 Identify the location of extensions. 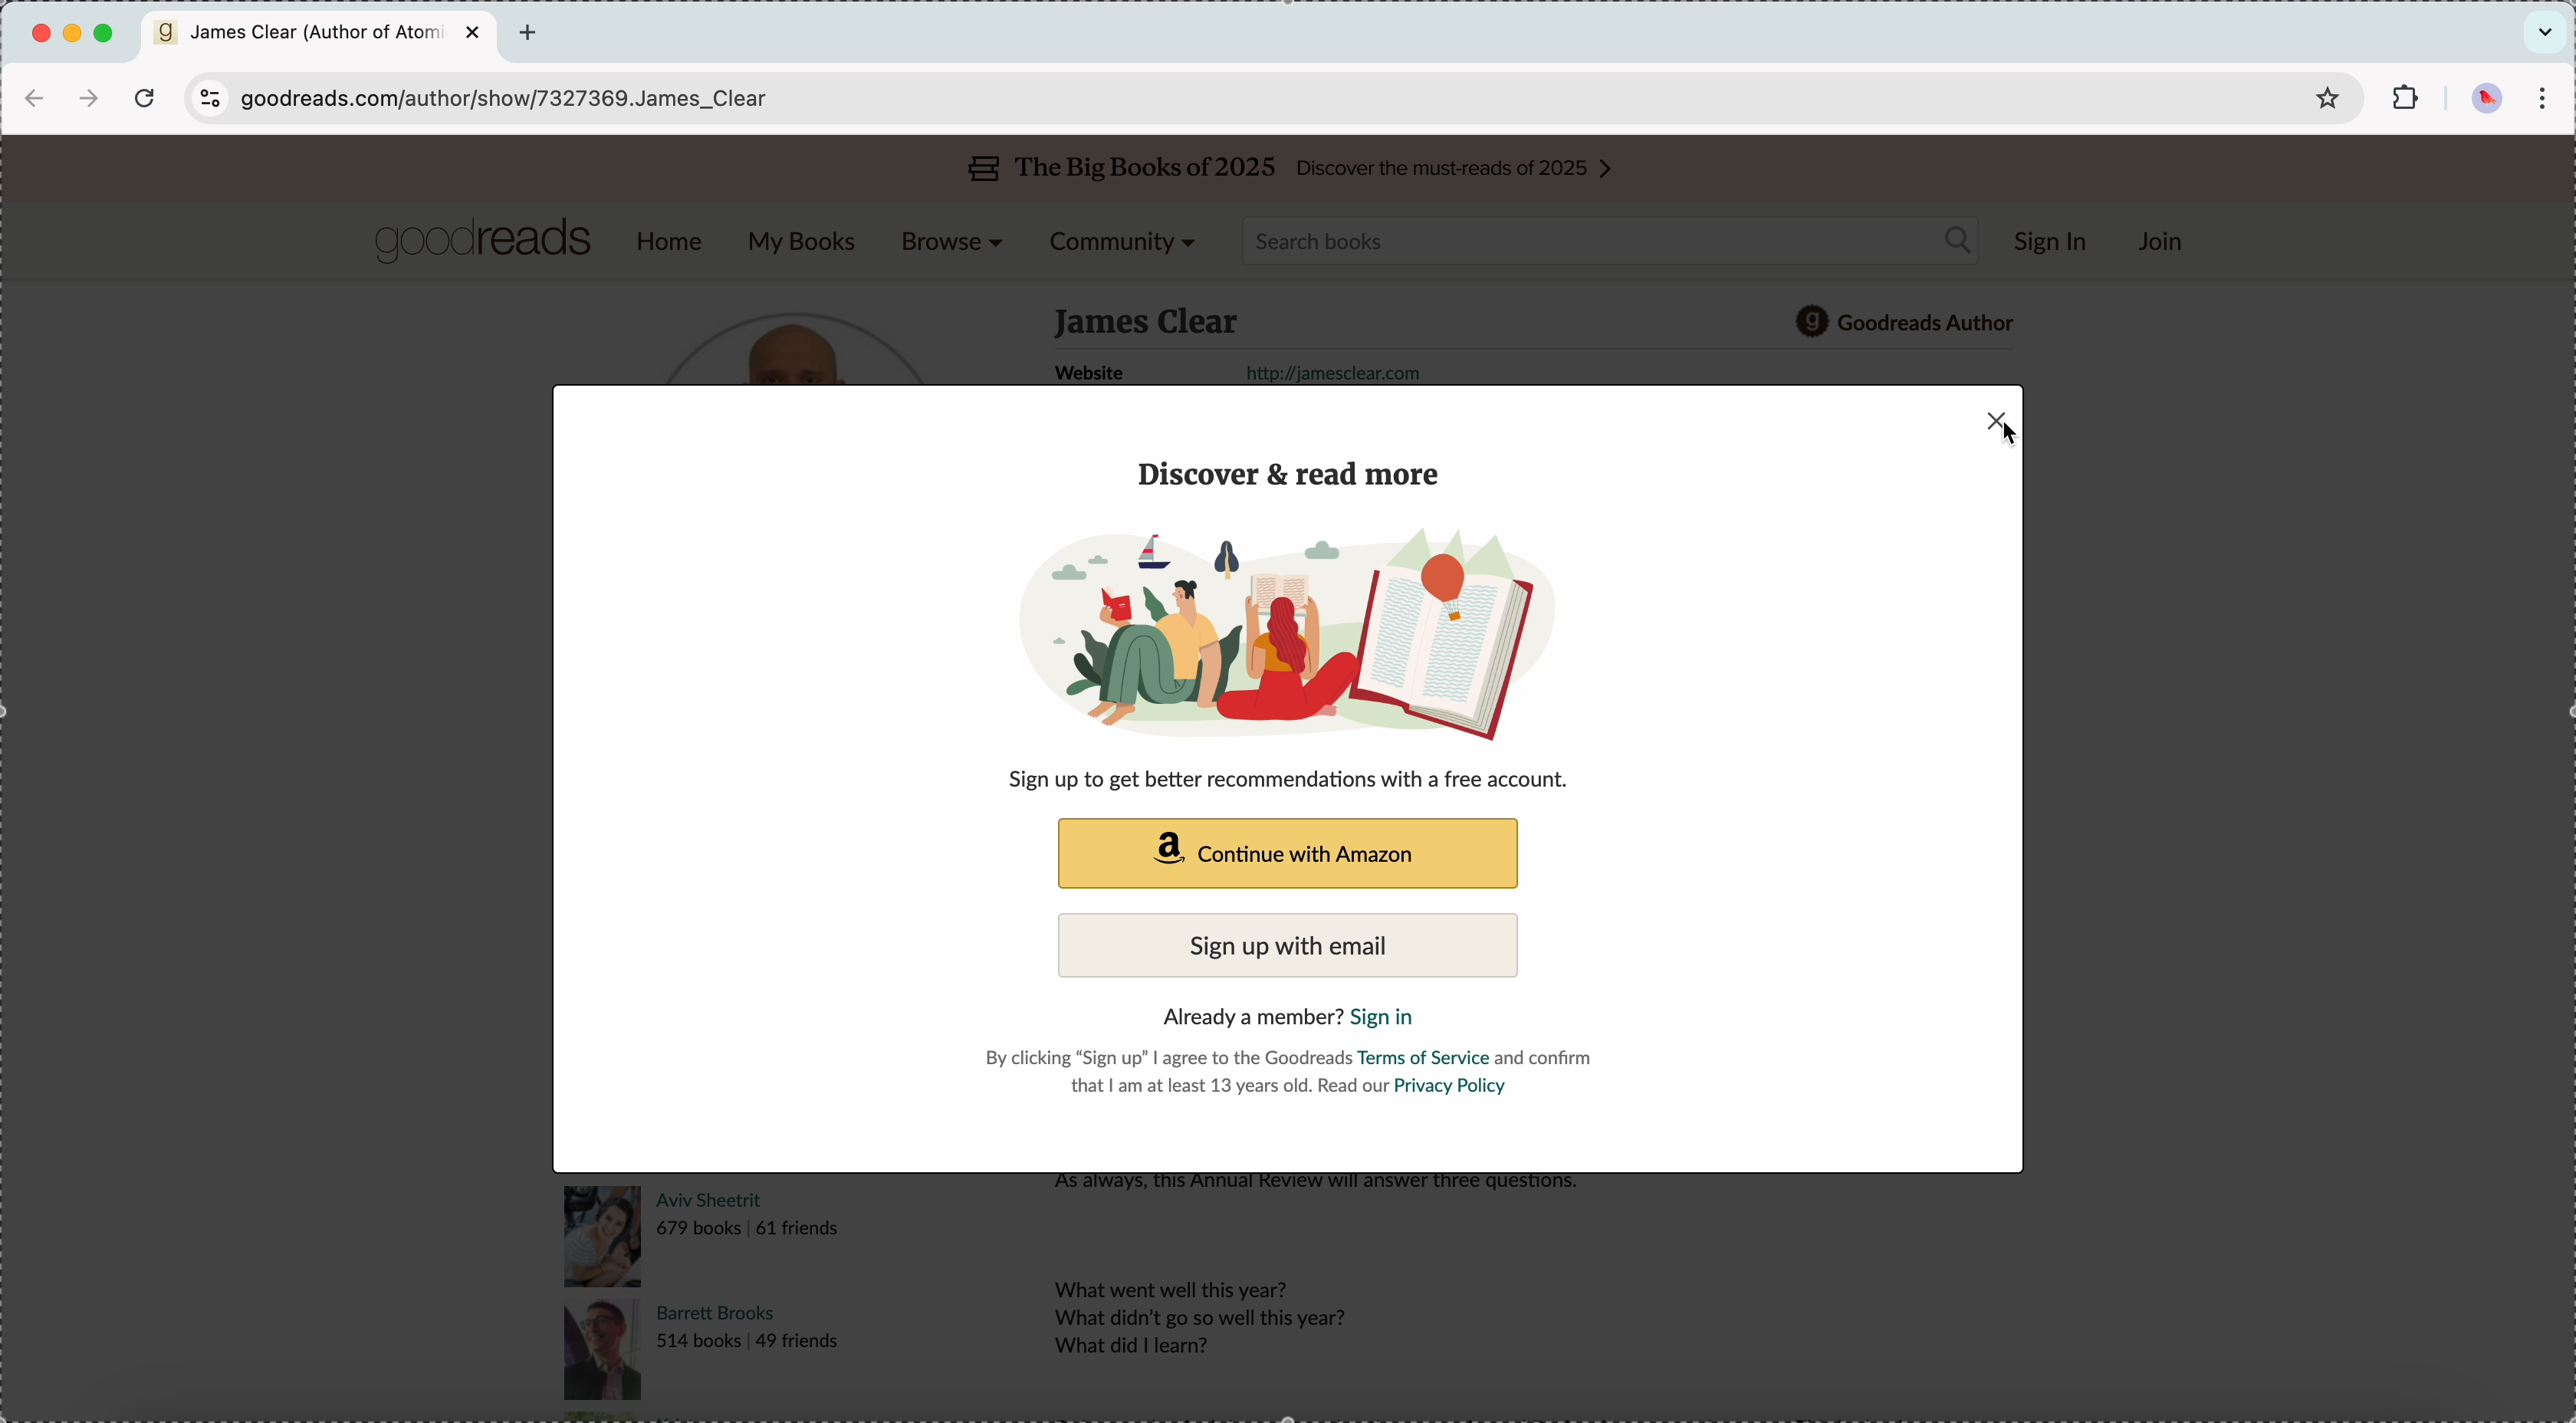
(2408, 98).